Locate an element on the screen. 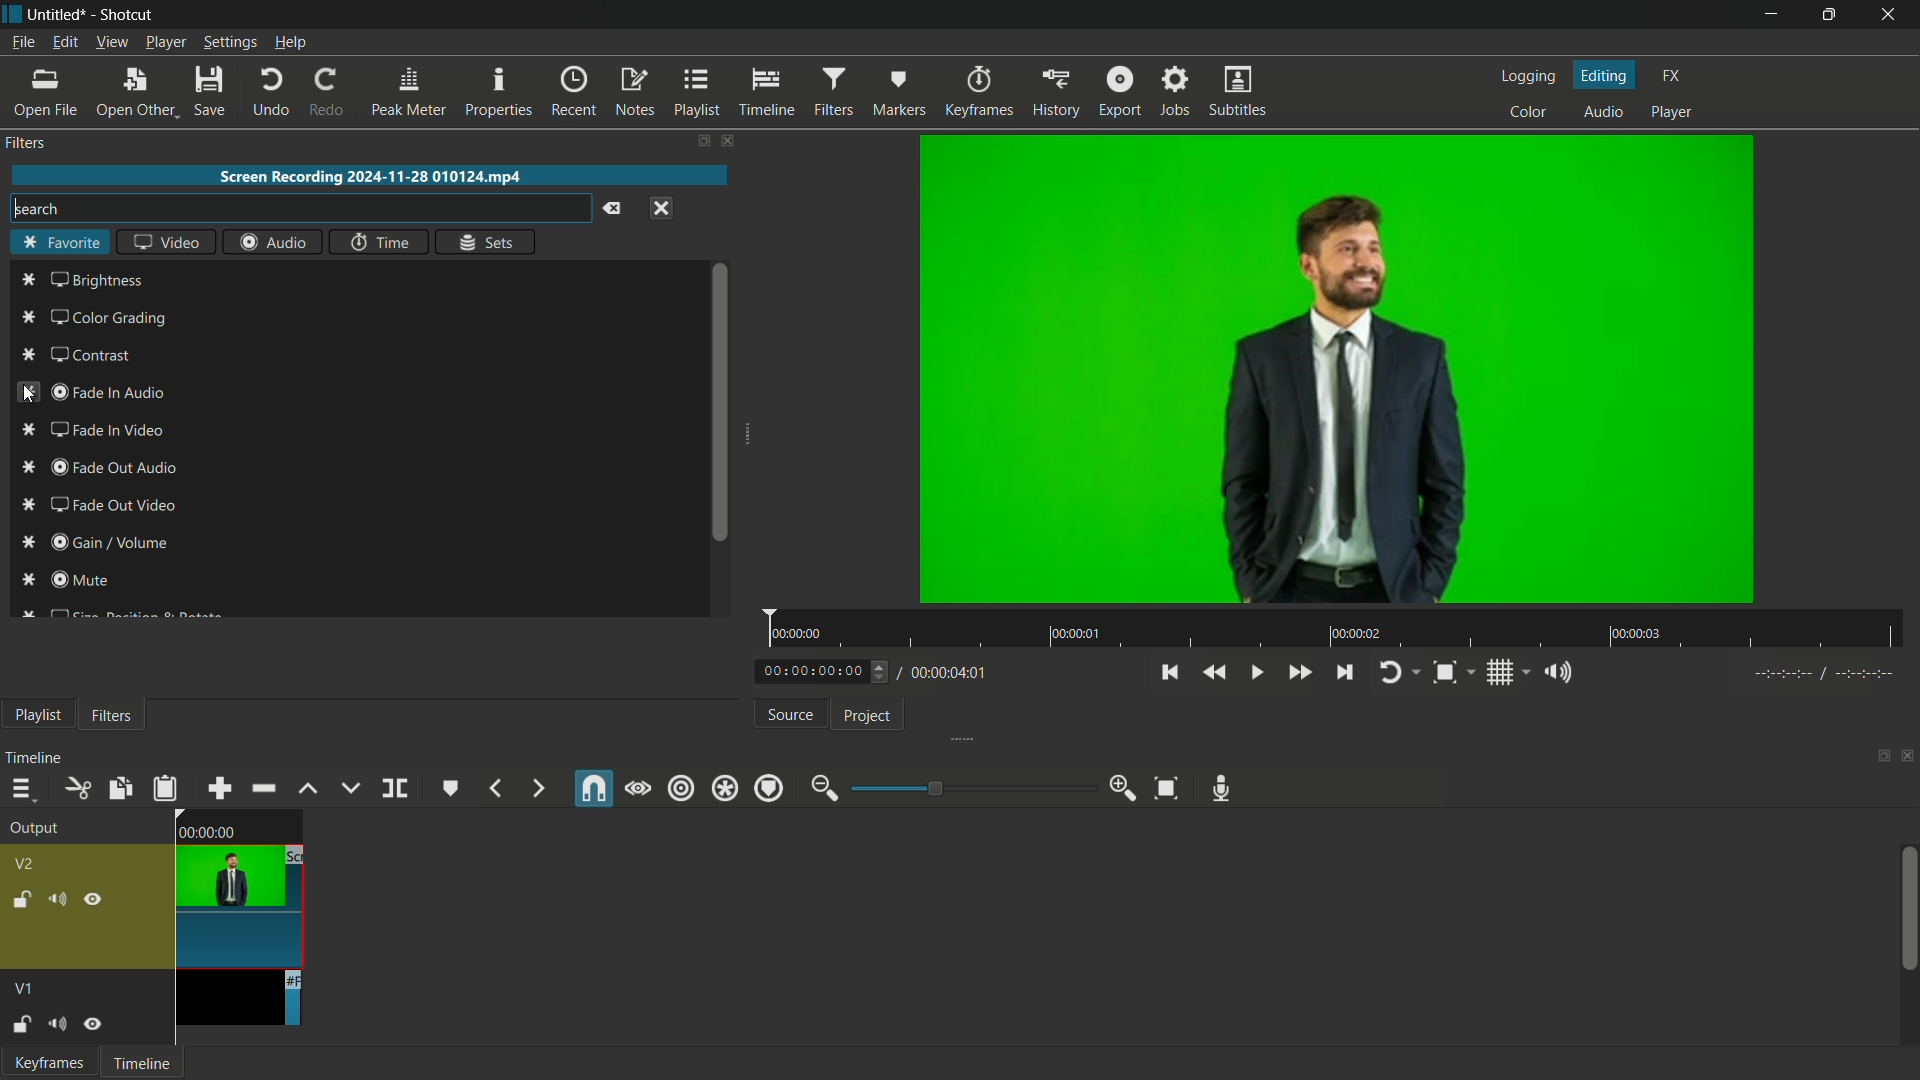  fx is located at coordinates (1671, 77).